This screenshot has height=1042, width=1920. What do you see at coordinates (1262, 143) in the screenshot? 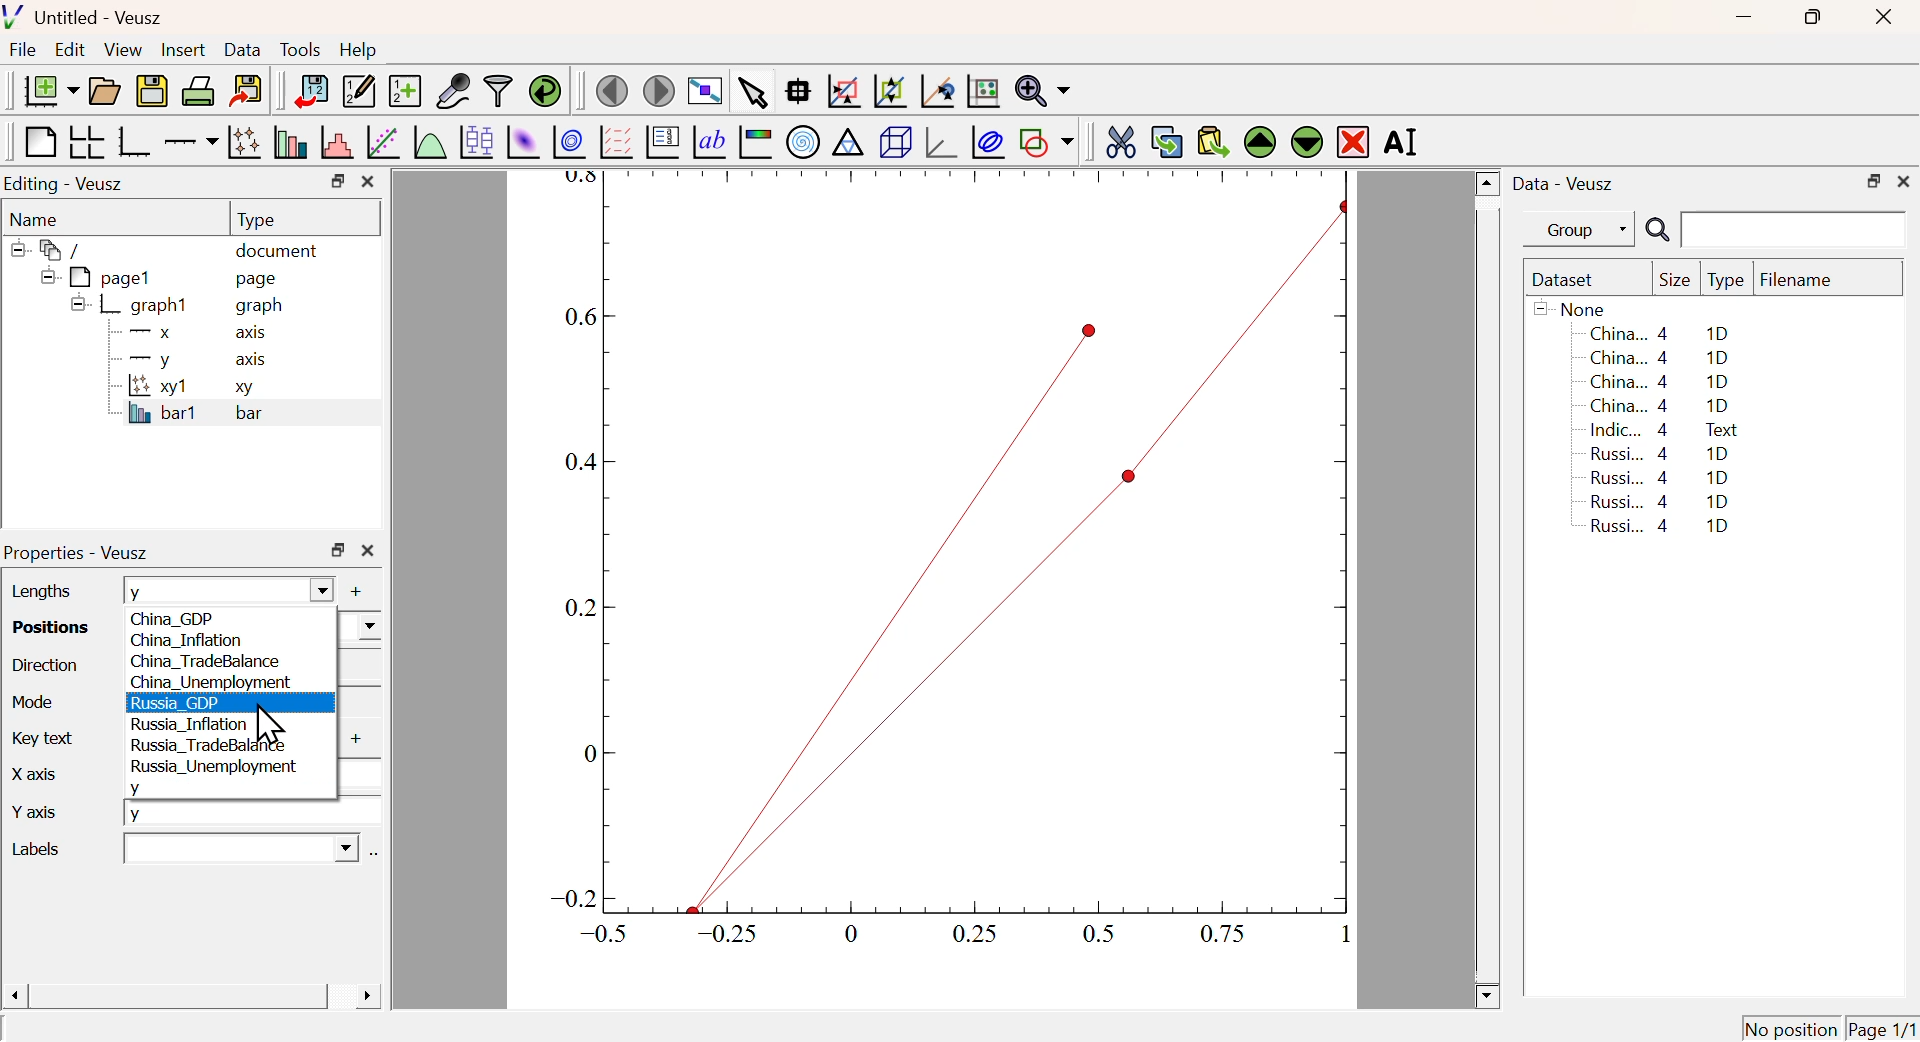
I see `Move Up` at bounding box center [1262, 143].